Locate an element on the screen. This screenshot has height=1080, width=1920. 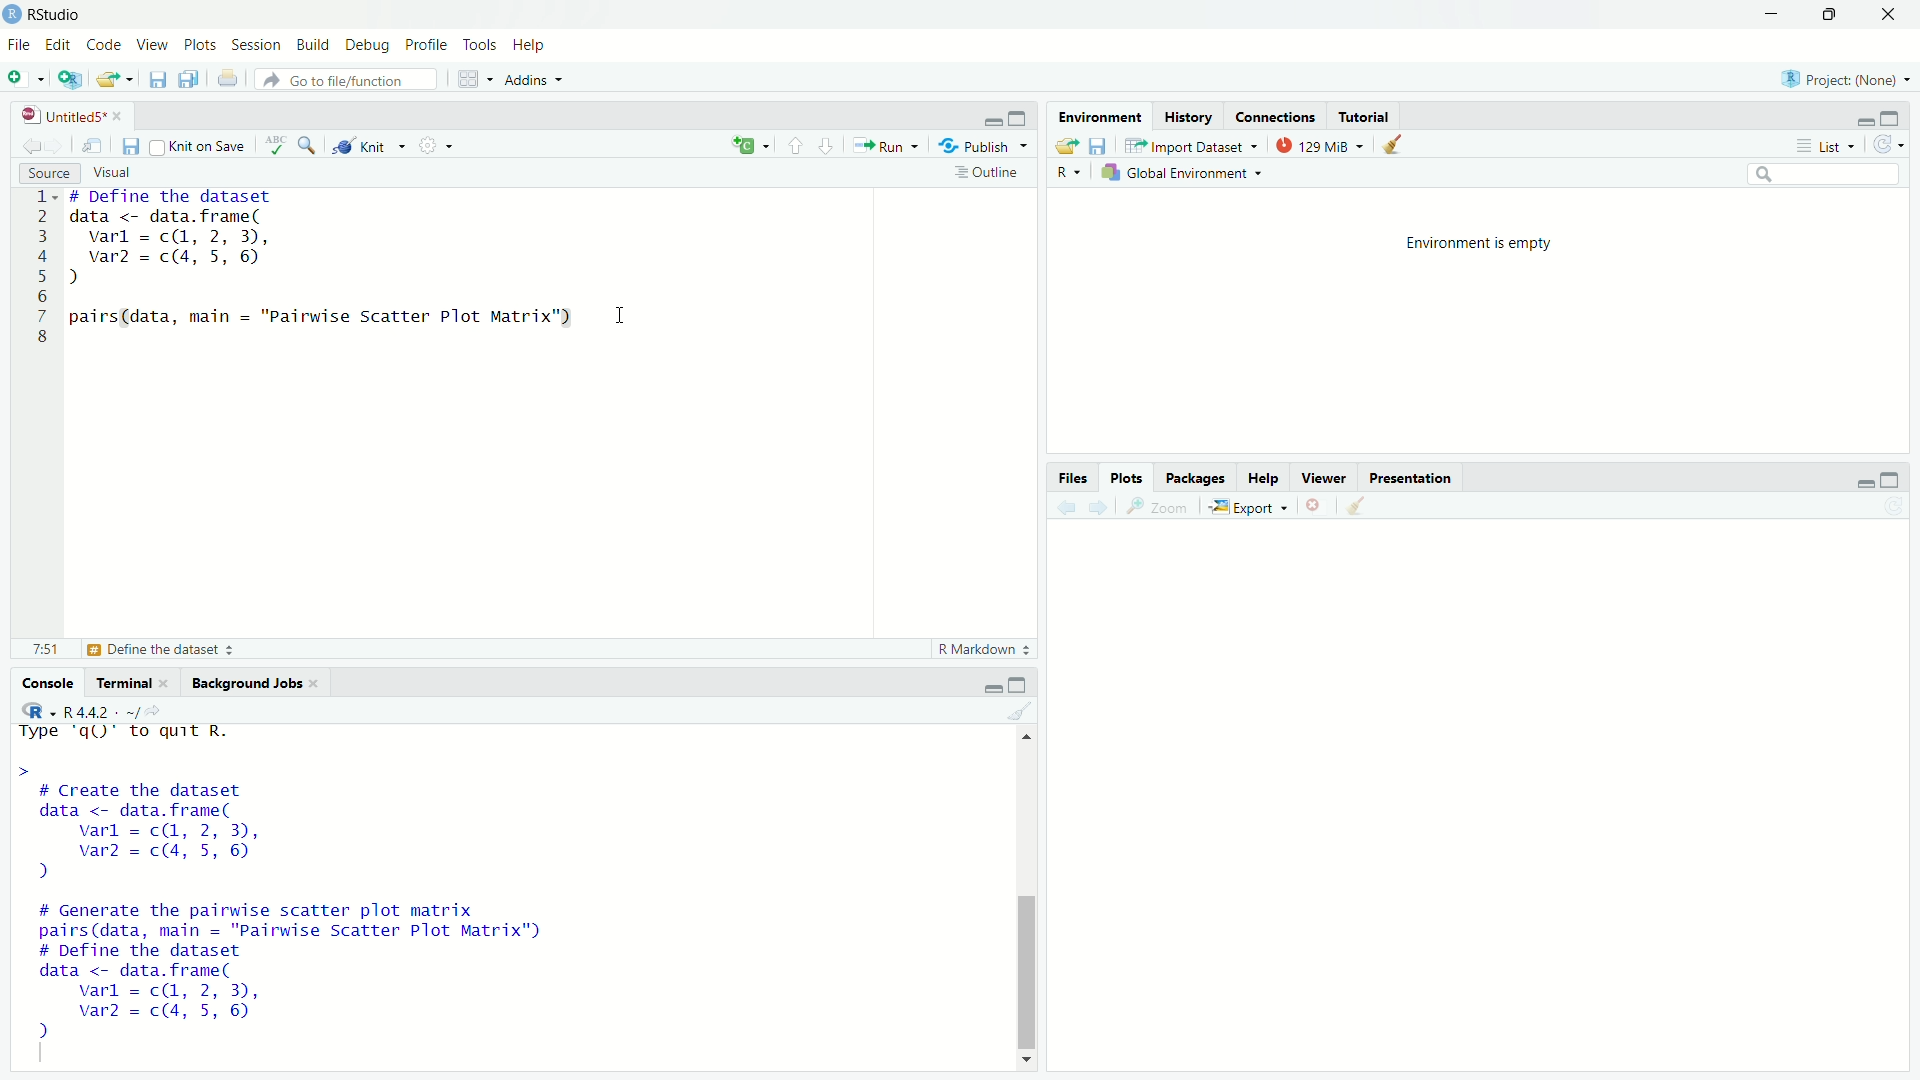
Presentation is located at coordinates (1412, 478).